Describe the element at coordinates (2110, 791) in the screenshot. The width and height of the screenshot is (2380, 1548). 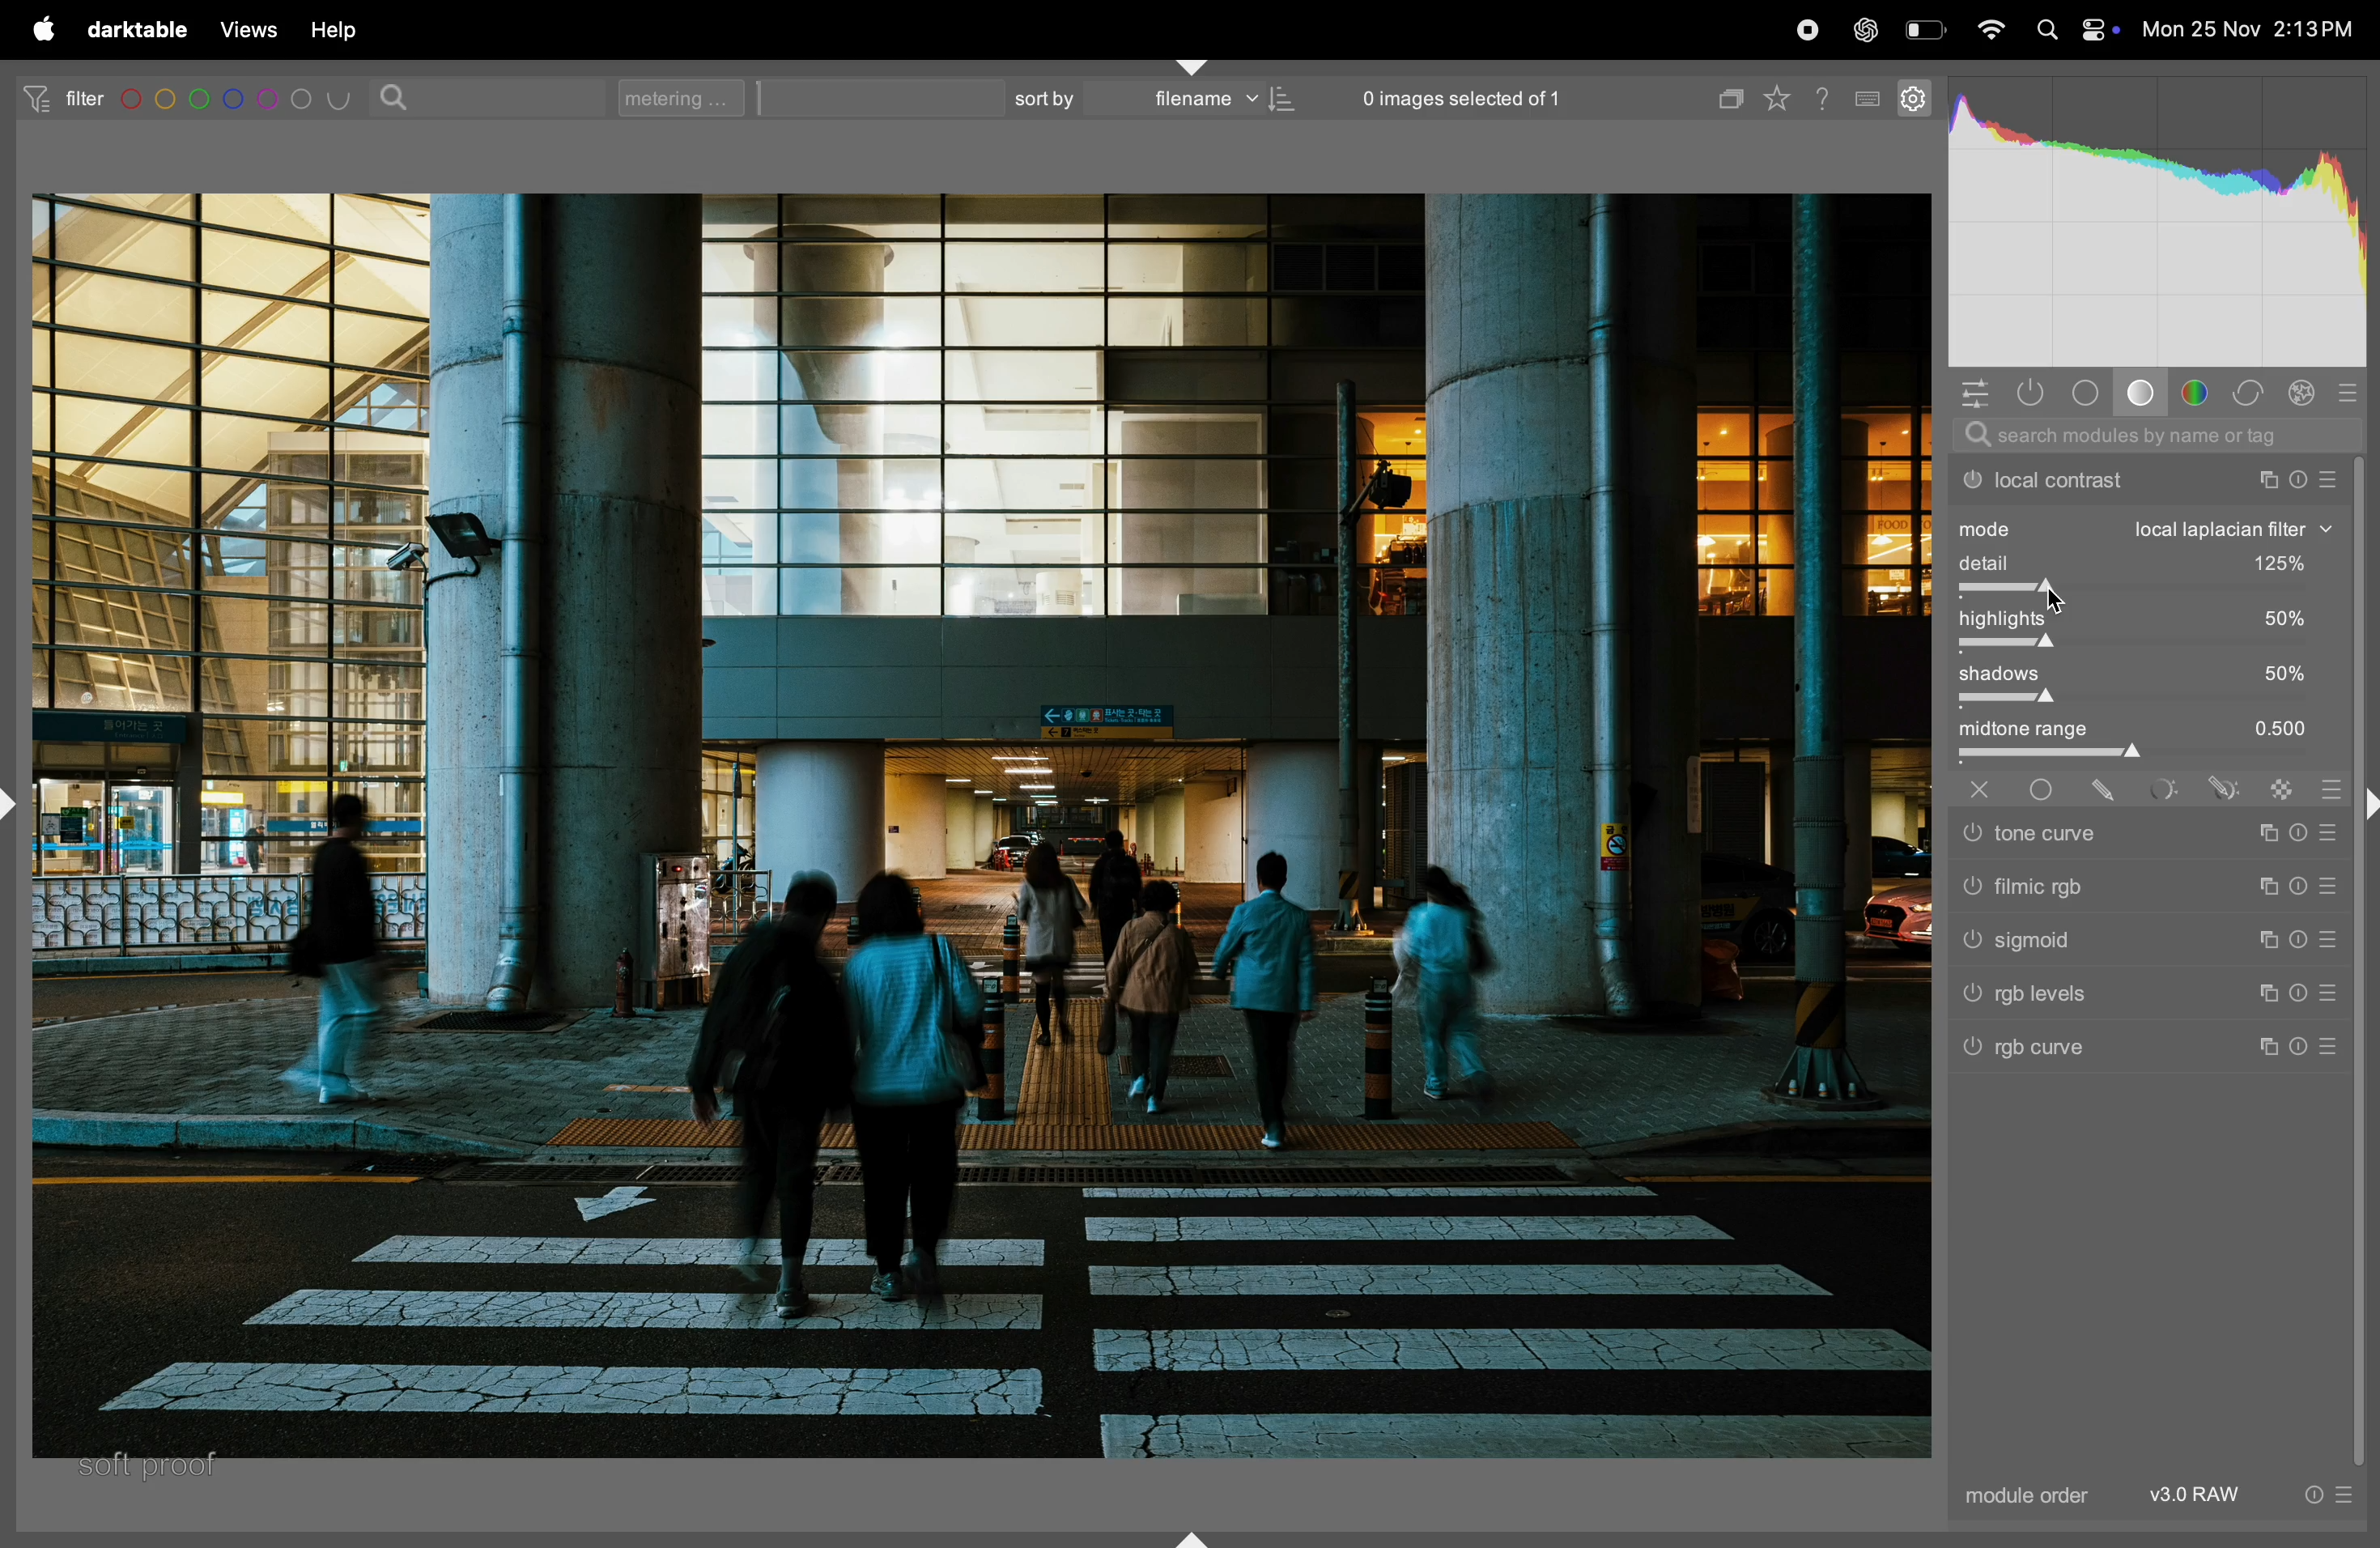
I see `drawn mask` at that location.